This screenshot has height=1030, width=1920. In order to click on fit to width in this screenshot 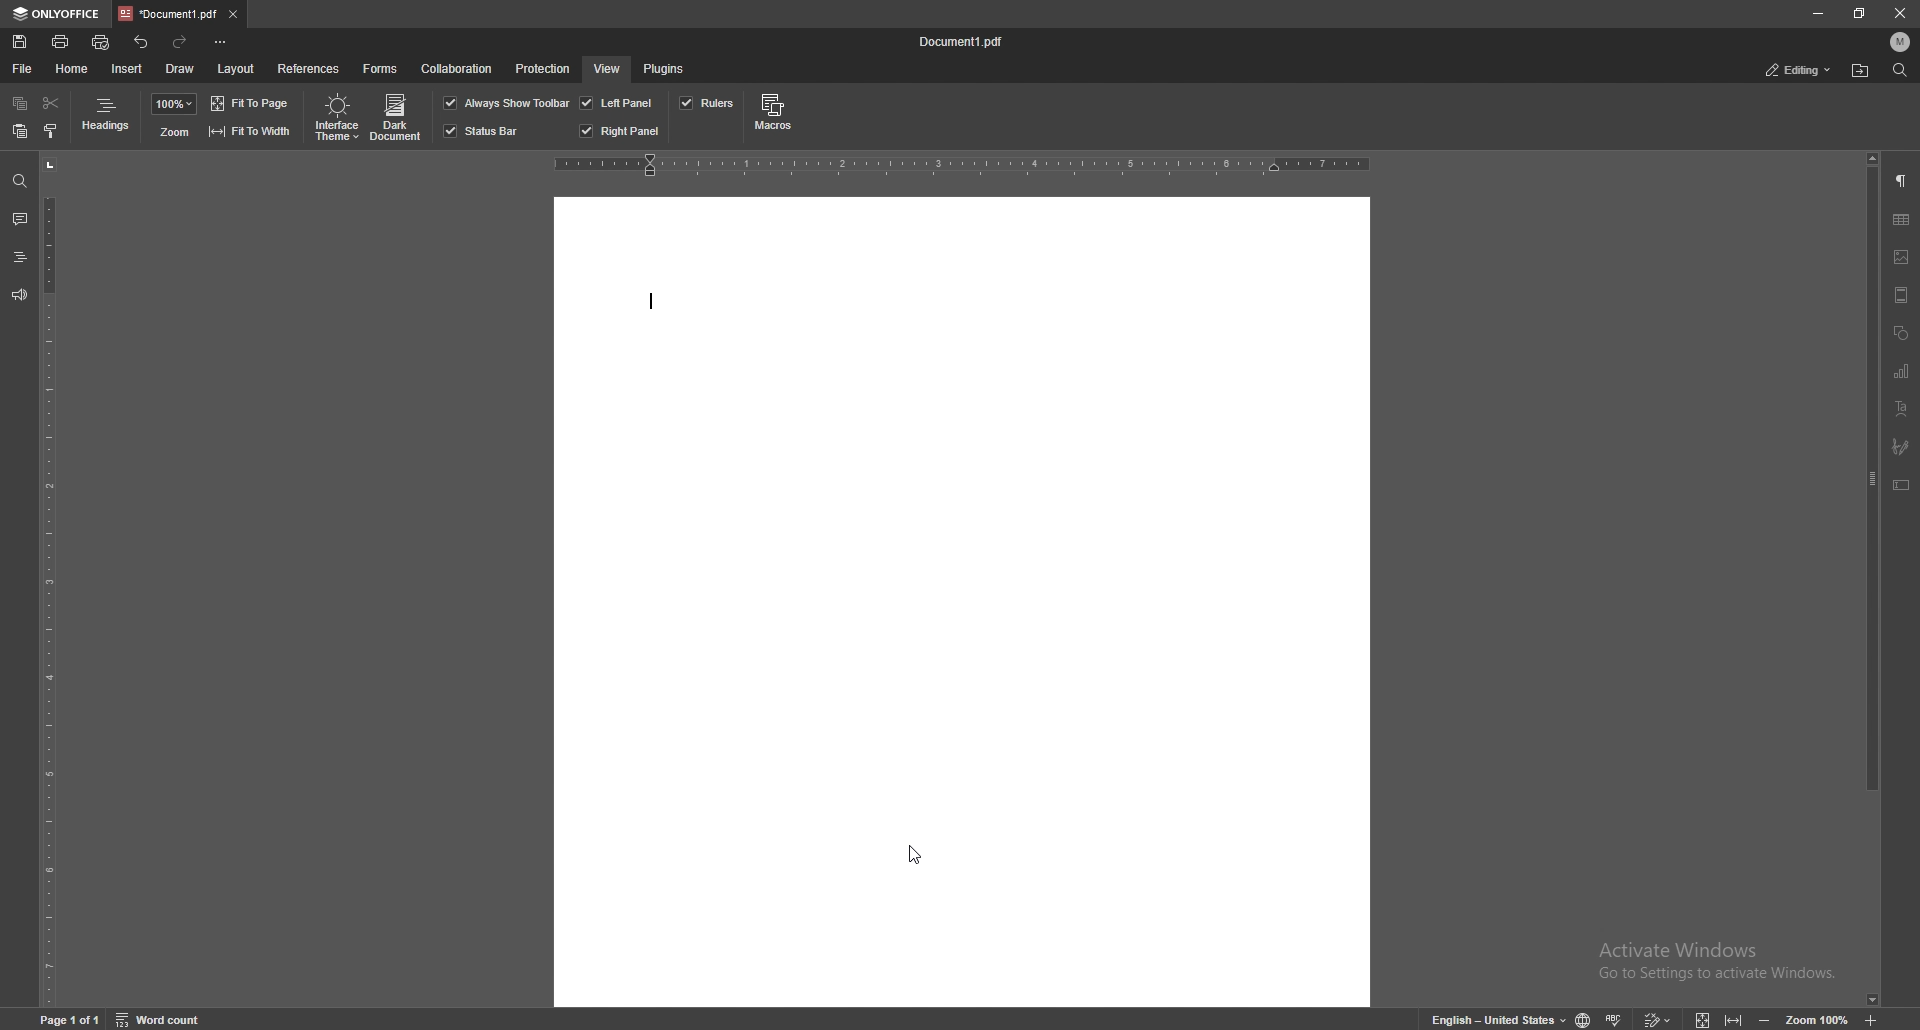, I will do `click(1733, 1018)`.